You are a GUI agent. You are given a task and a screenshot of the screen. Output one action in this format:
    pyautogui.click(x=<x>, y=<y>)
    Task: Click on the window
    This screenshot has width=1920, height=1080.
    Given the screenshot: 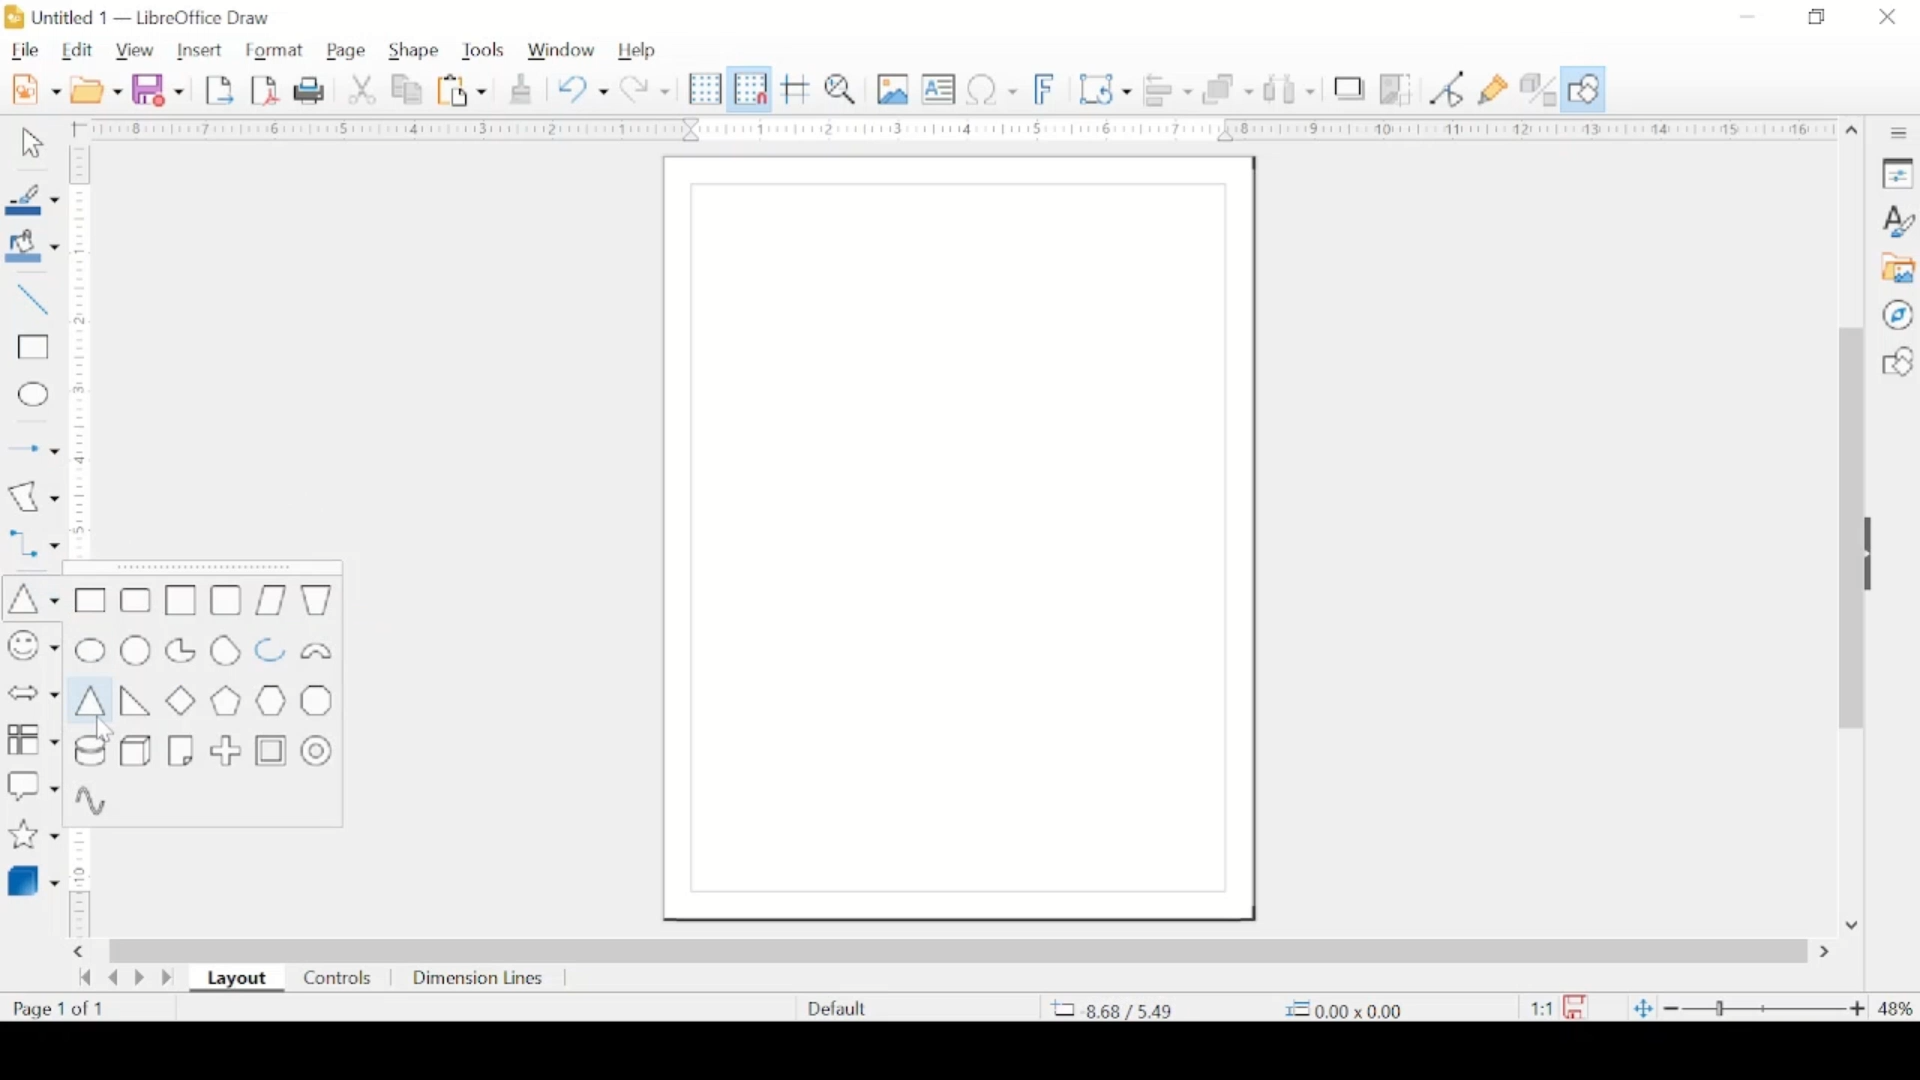 What is the action you would take?
    pyautogui.click(x=561, y=48)
    